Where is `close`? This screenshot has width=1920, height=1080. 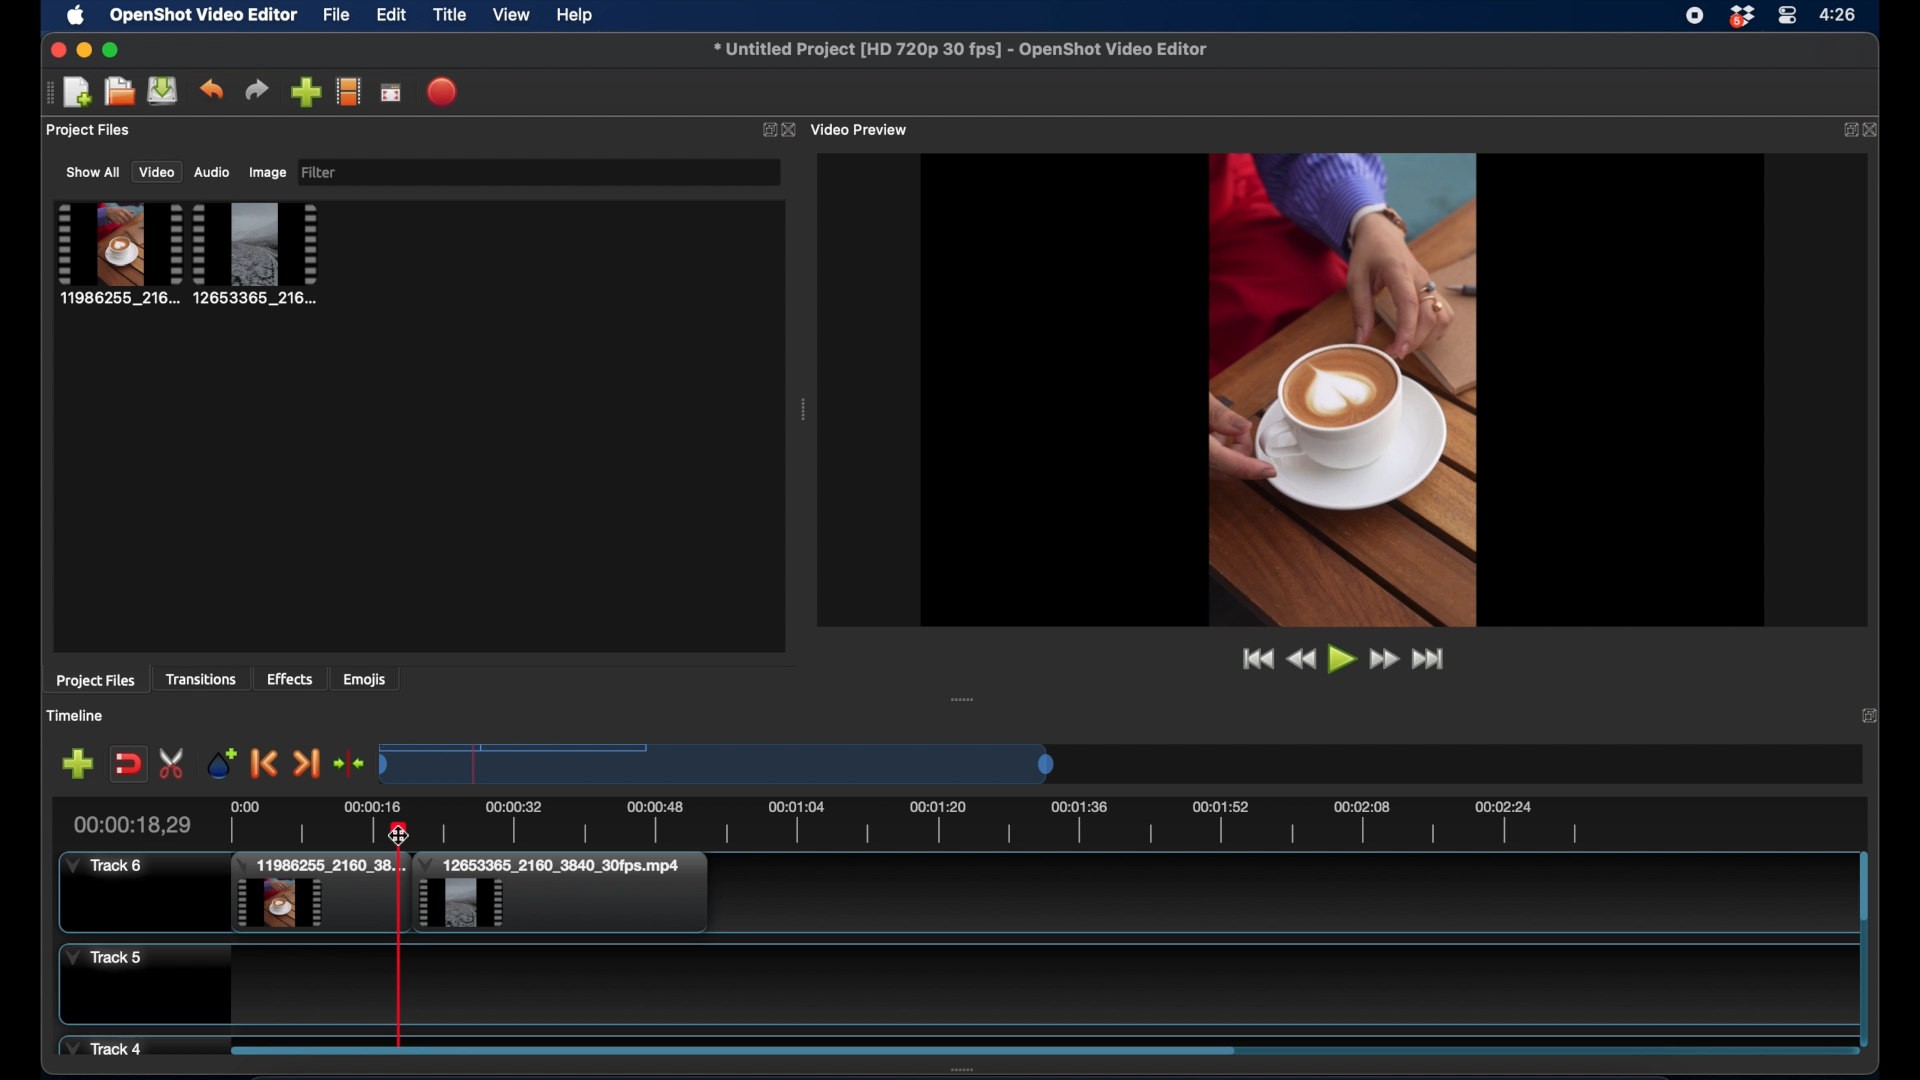 close is located at coordinates (54, 49).